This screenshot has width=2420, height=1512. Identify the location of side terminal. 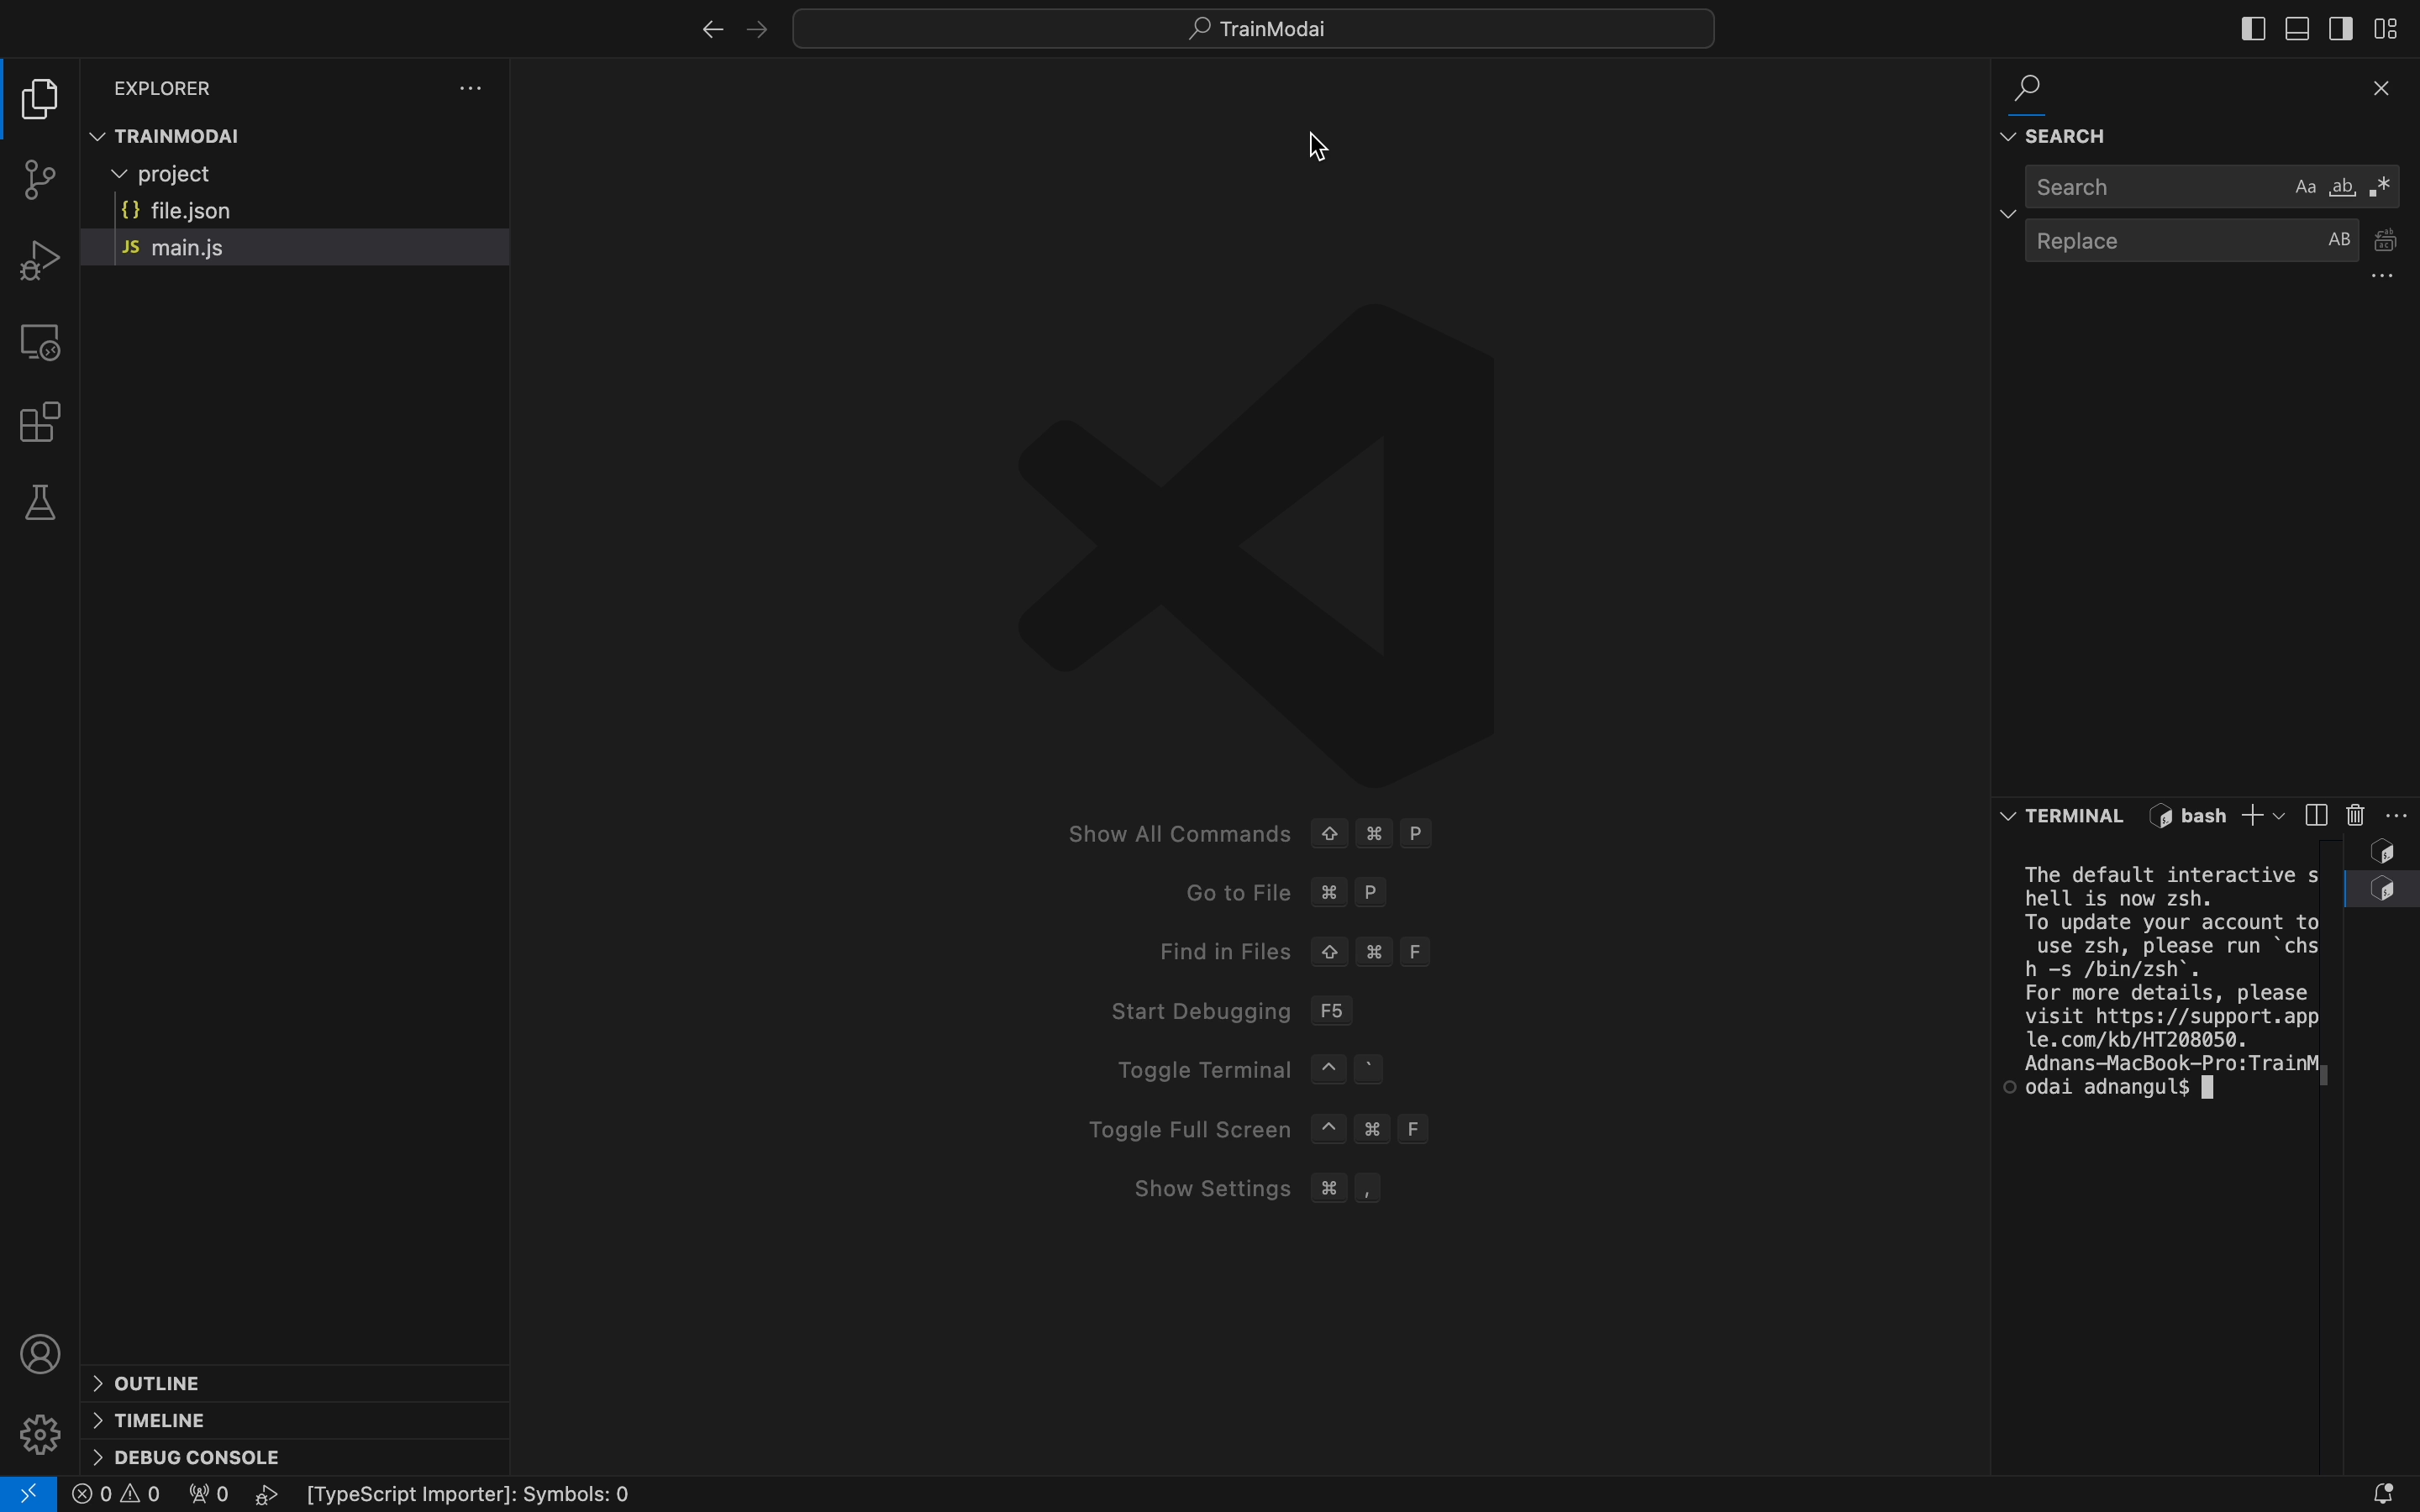
(2315, 814).